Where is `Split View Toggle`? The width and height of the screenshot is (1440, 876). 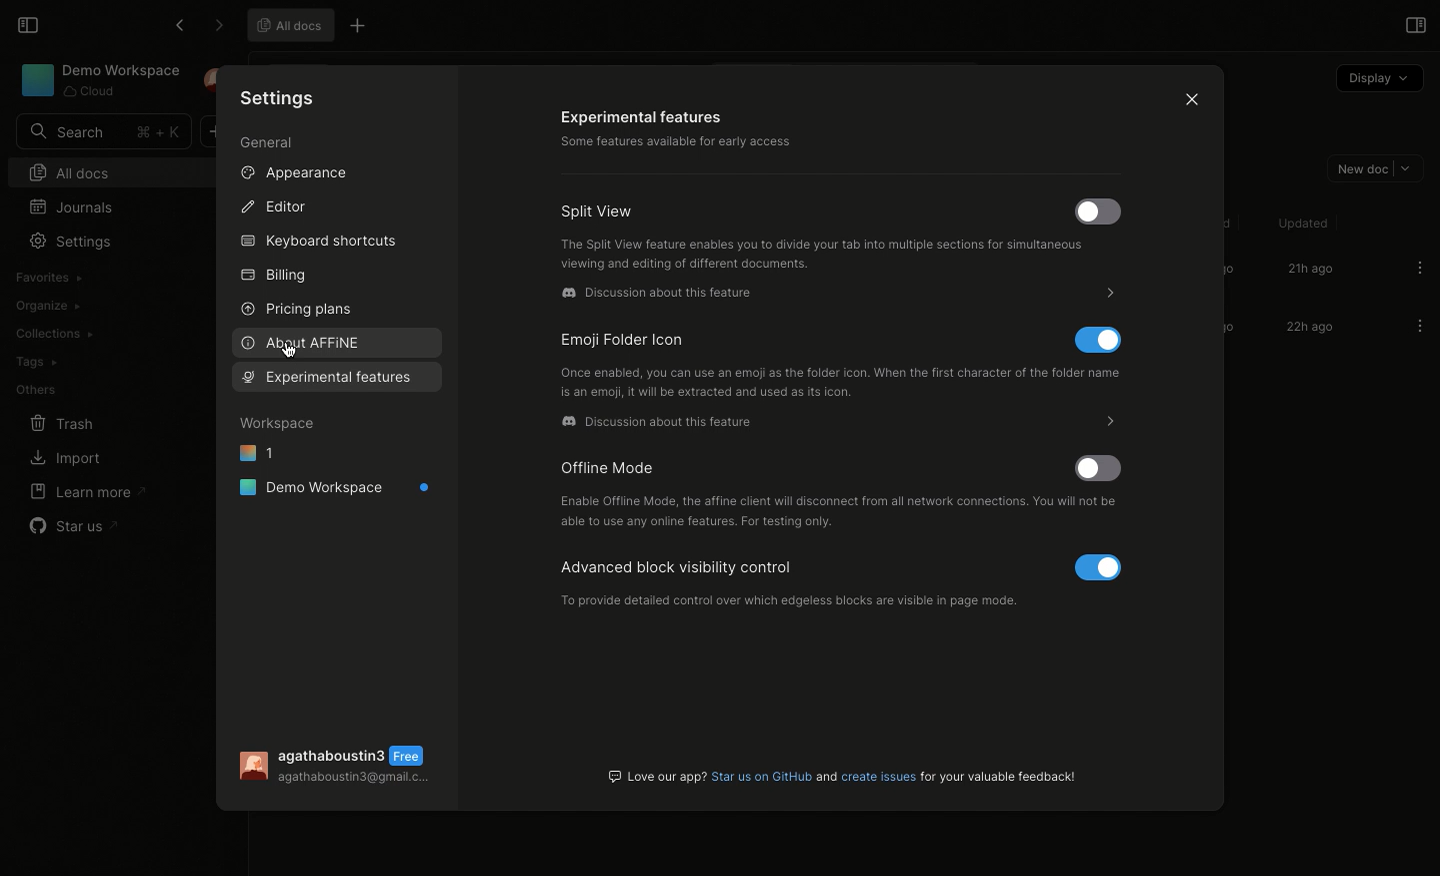 Split View Toggle is located at coordinates (1098, 213).